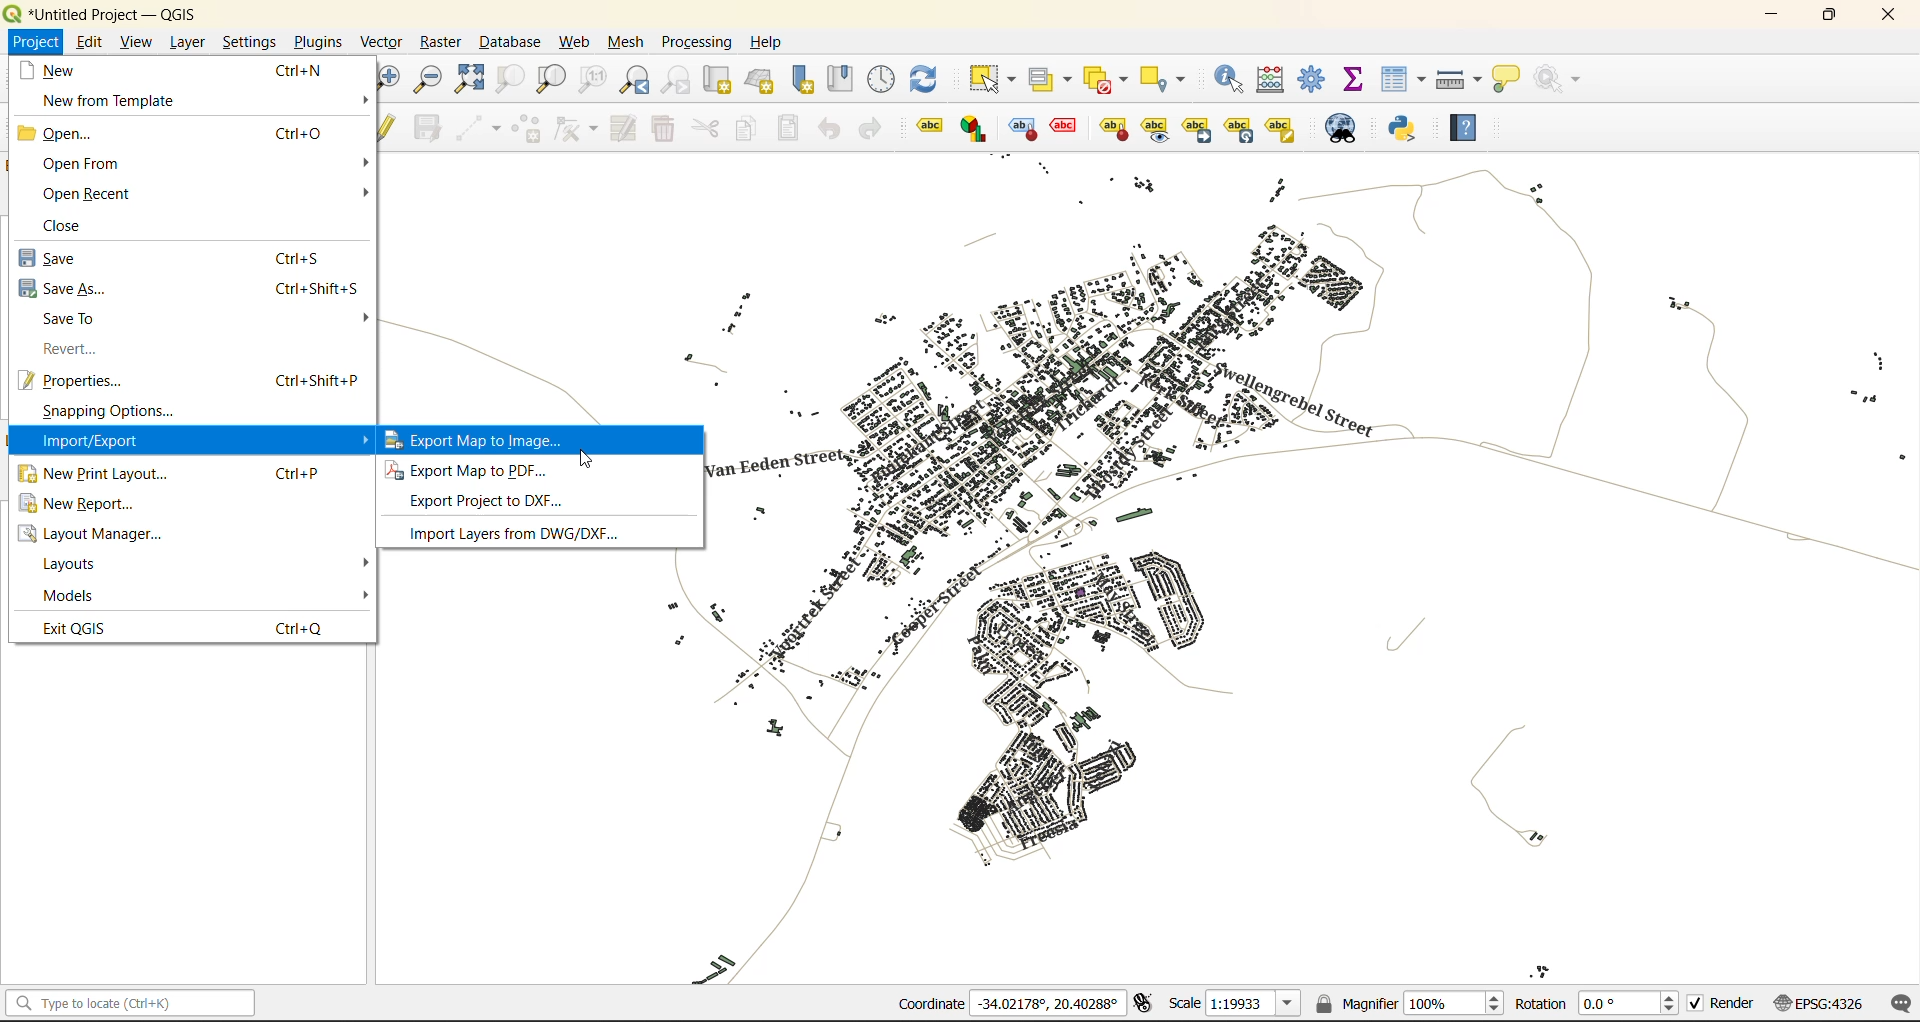 Image resolution: width=1920 pixels, height=1022 pixels. What do you see at coordinates (786, 128) in the screenshot?
I see `paste` at bounding box center [786, 128].